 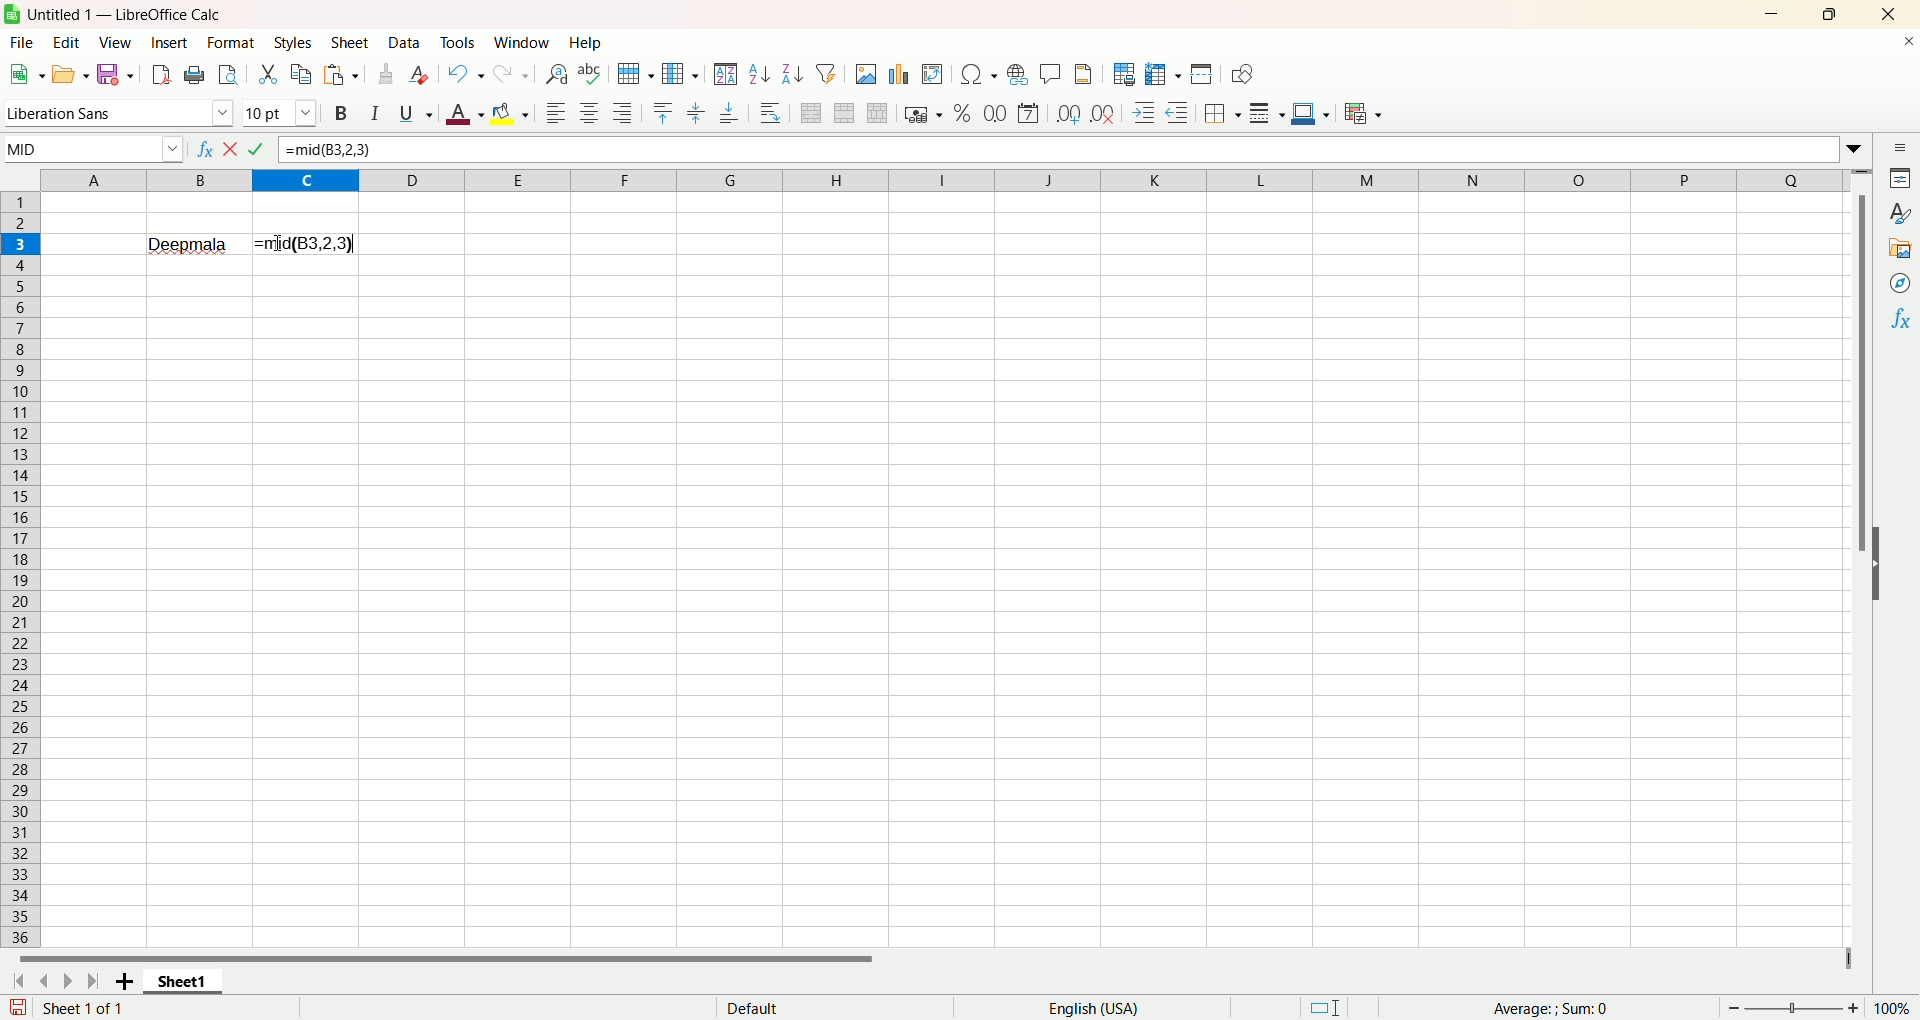 I want to click on Sort, so click(x=725, y=73).